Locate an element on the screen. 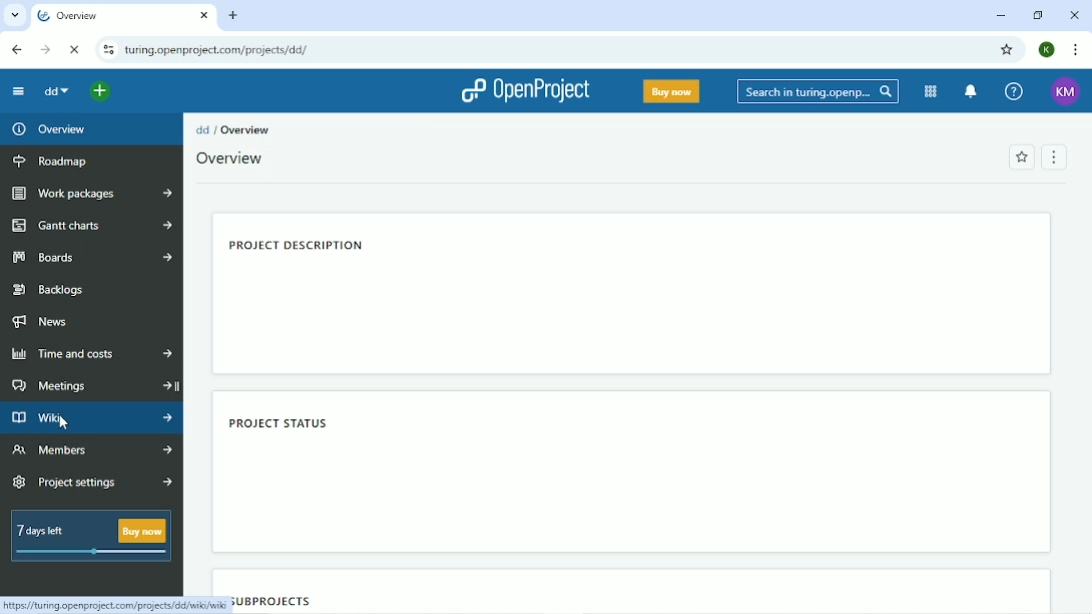  Back is located at coordinates (15, 48).